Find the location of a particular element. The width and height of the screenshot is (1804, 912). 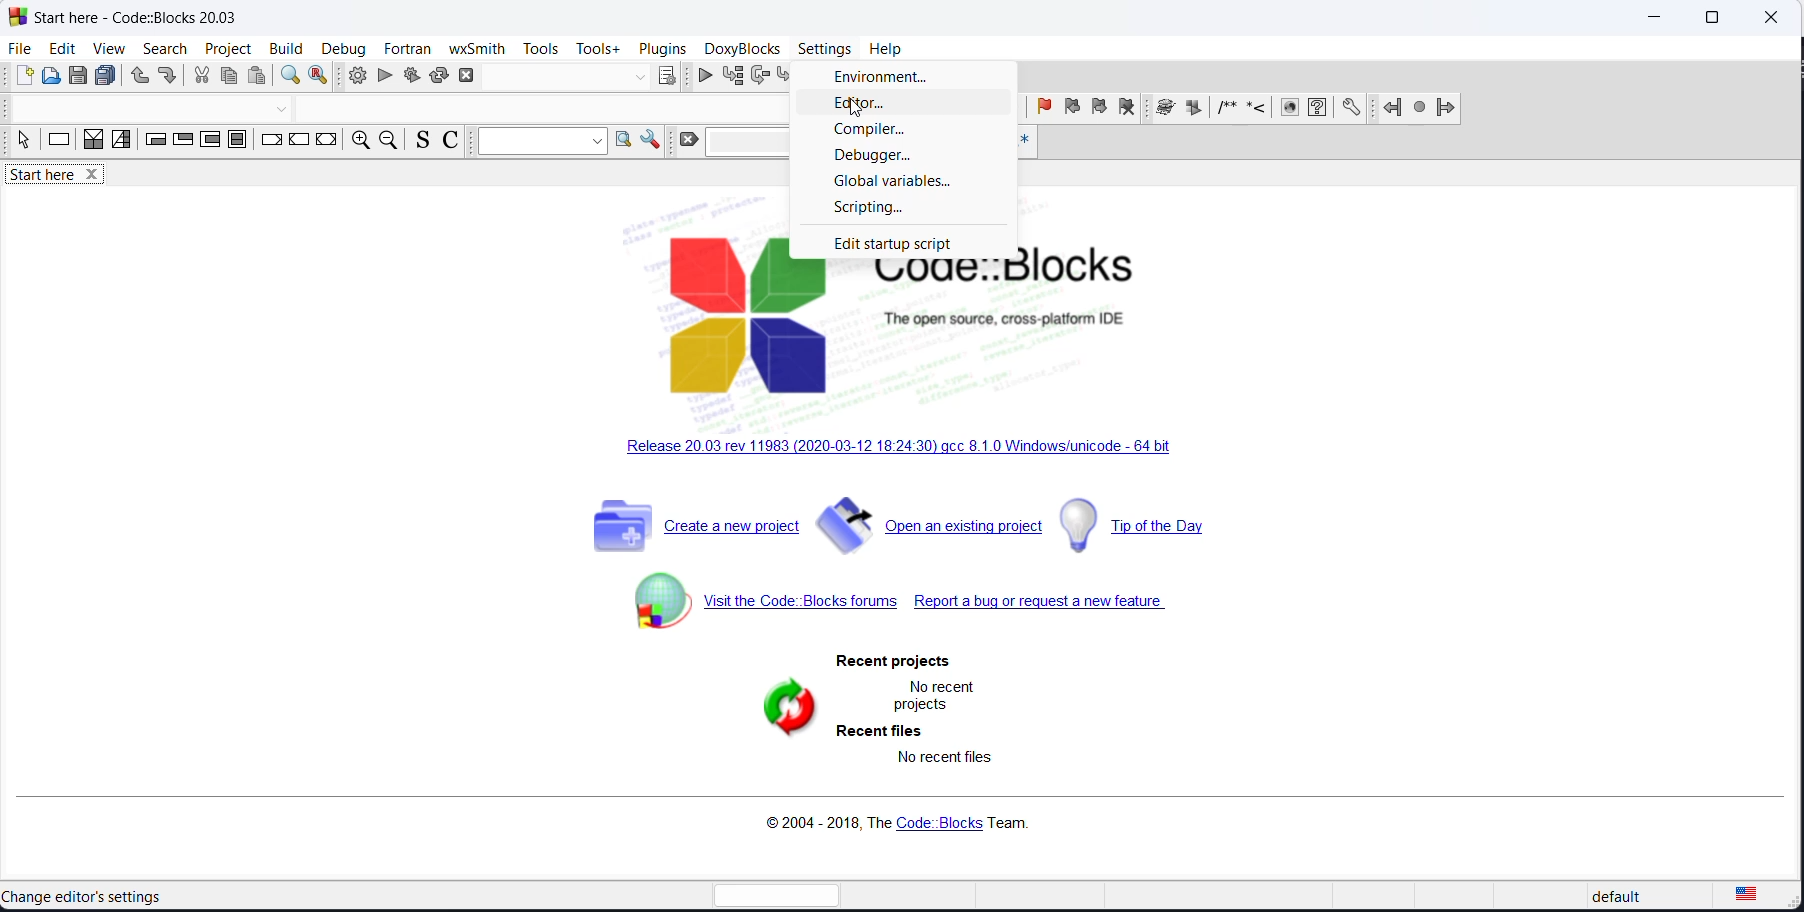

edit is located at coordinates (58, 49).